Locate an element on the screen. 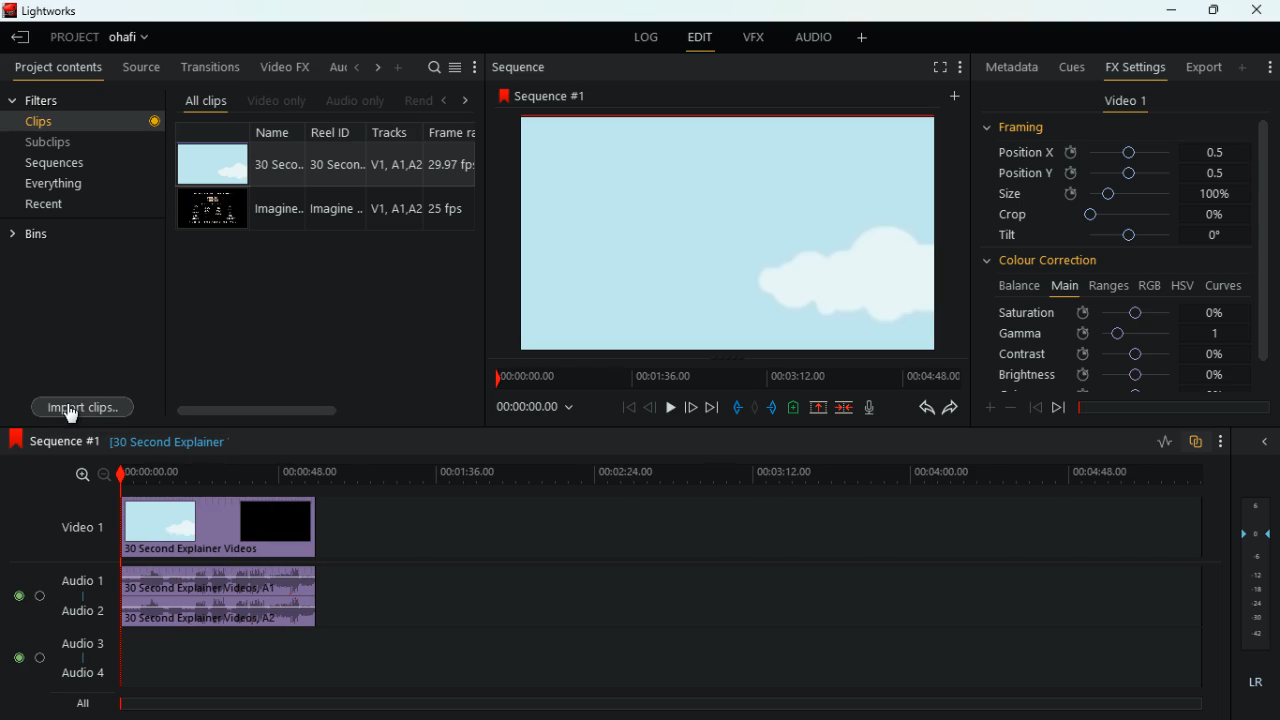 The image size is (1280, 720). all clips is located at coordinates (202, 98).